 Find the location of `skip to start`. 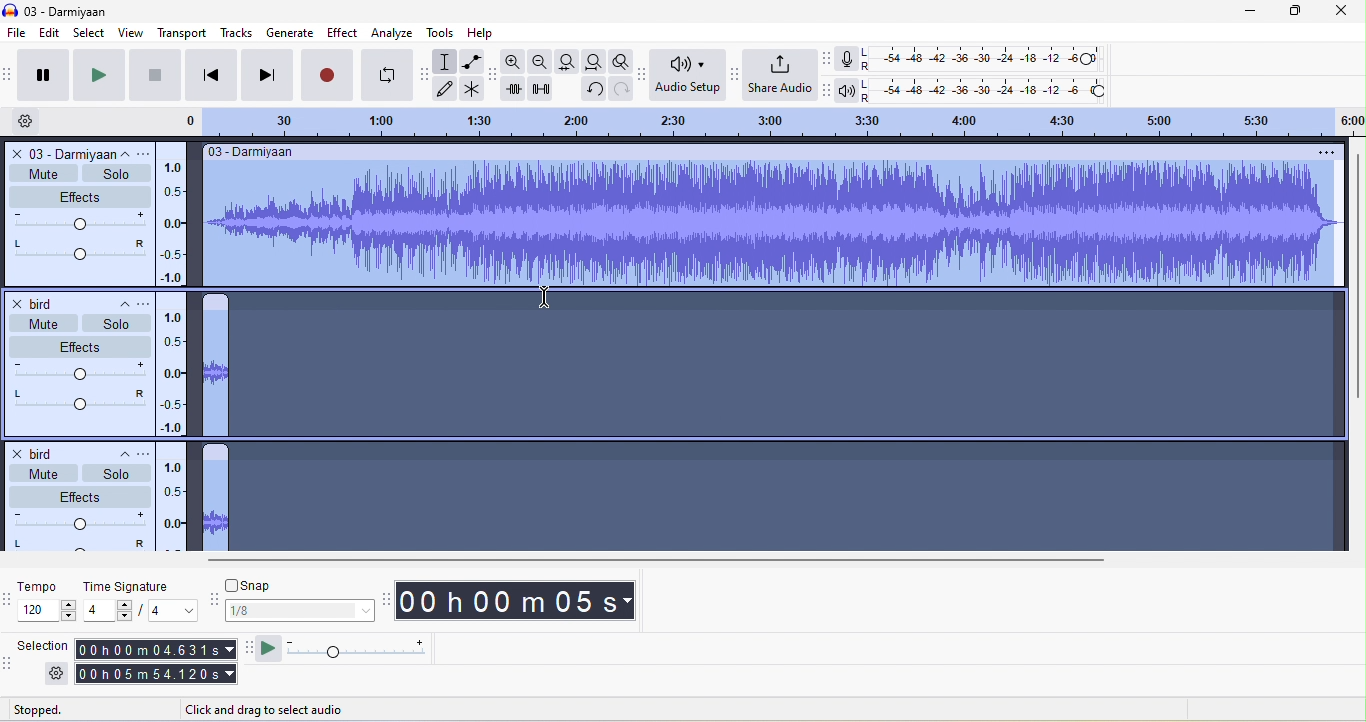

skip to start is located at coordinates (212, 74).